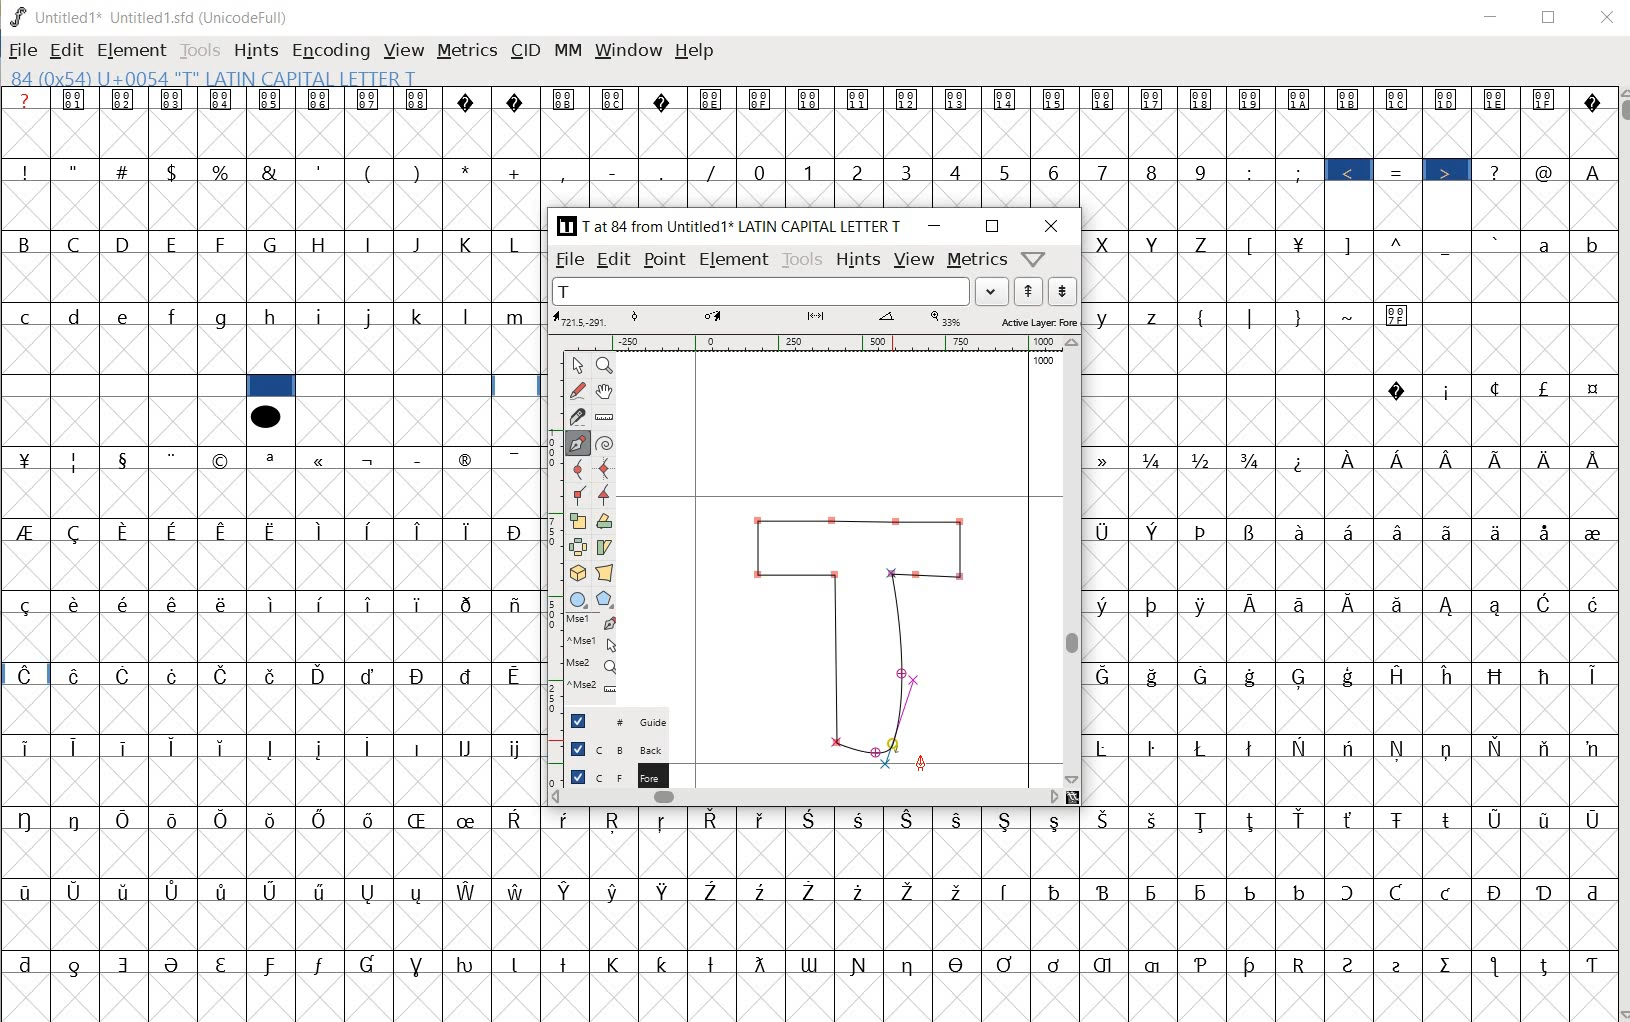 This screenshot has width=1630, height=1022. I want to click on element, so click(734, 258).